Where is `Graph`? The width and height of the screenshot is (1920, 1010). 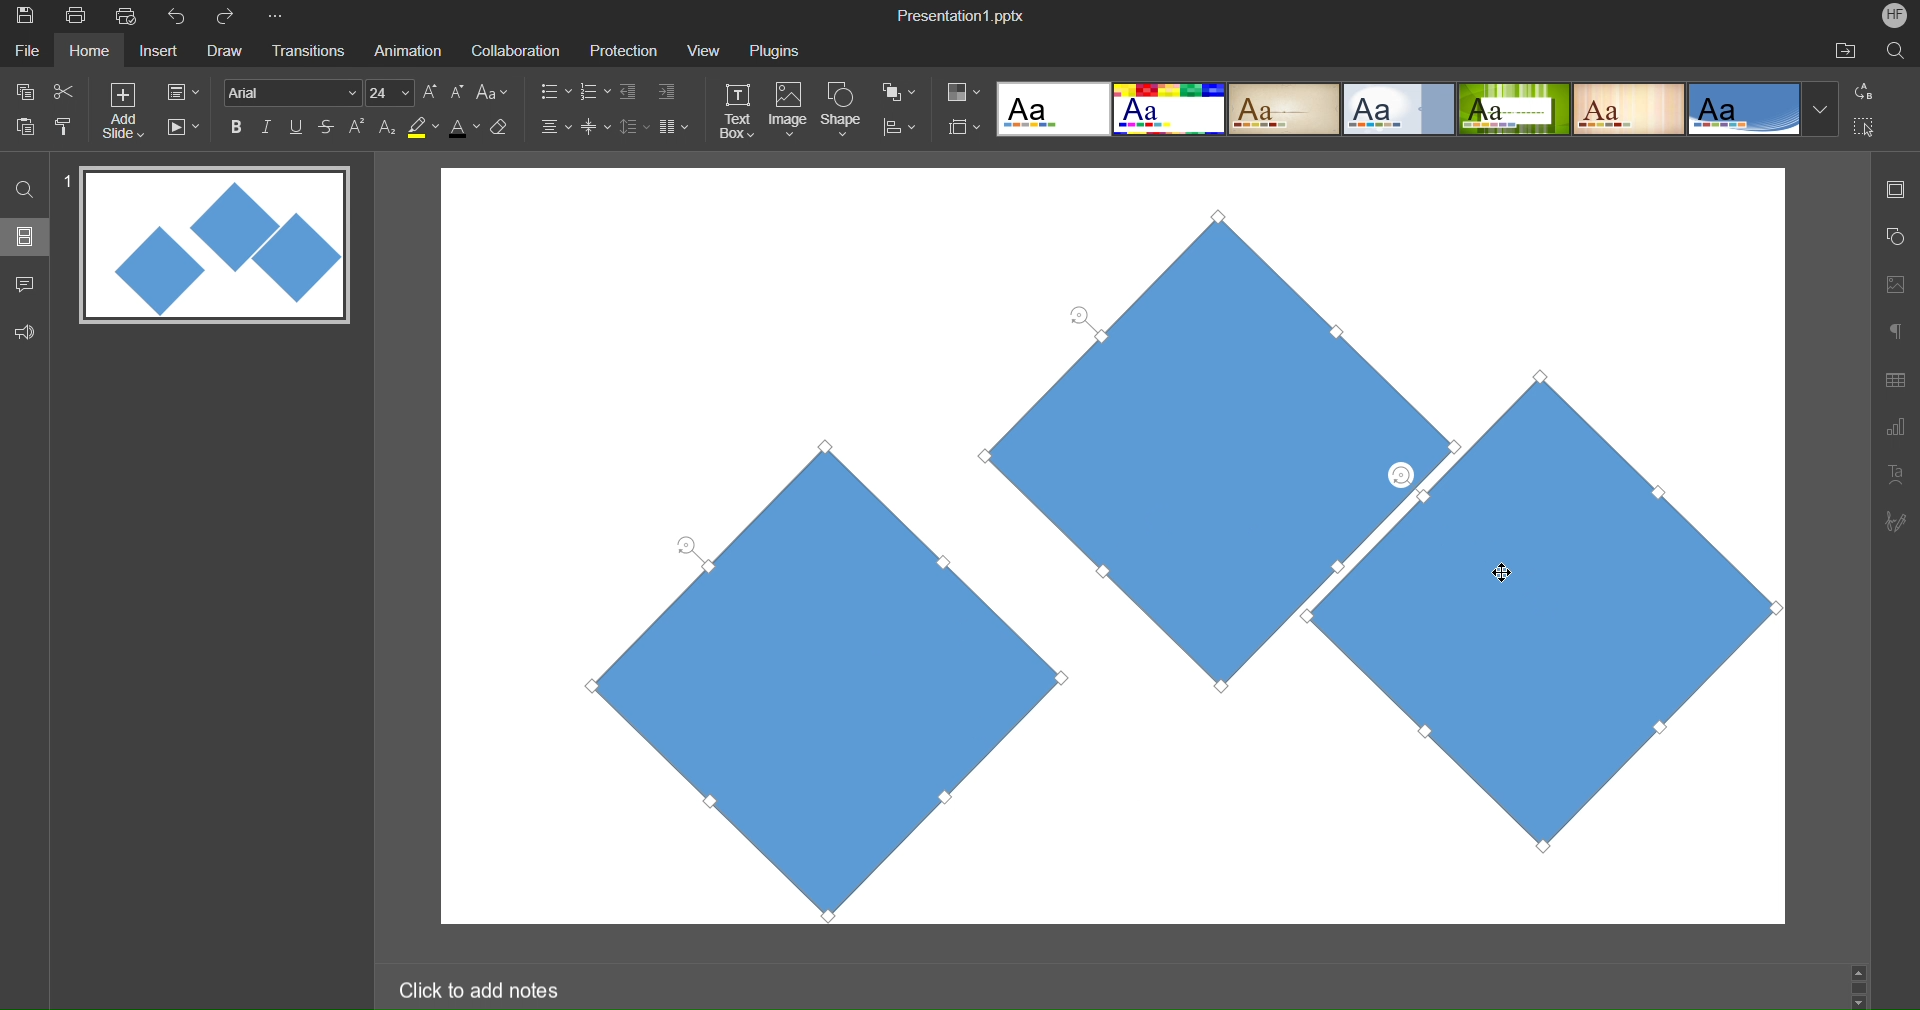
Graph is located at coordinates (1895, 430).